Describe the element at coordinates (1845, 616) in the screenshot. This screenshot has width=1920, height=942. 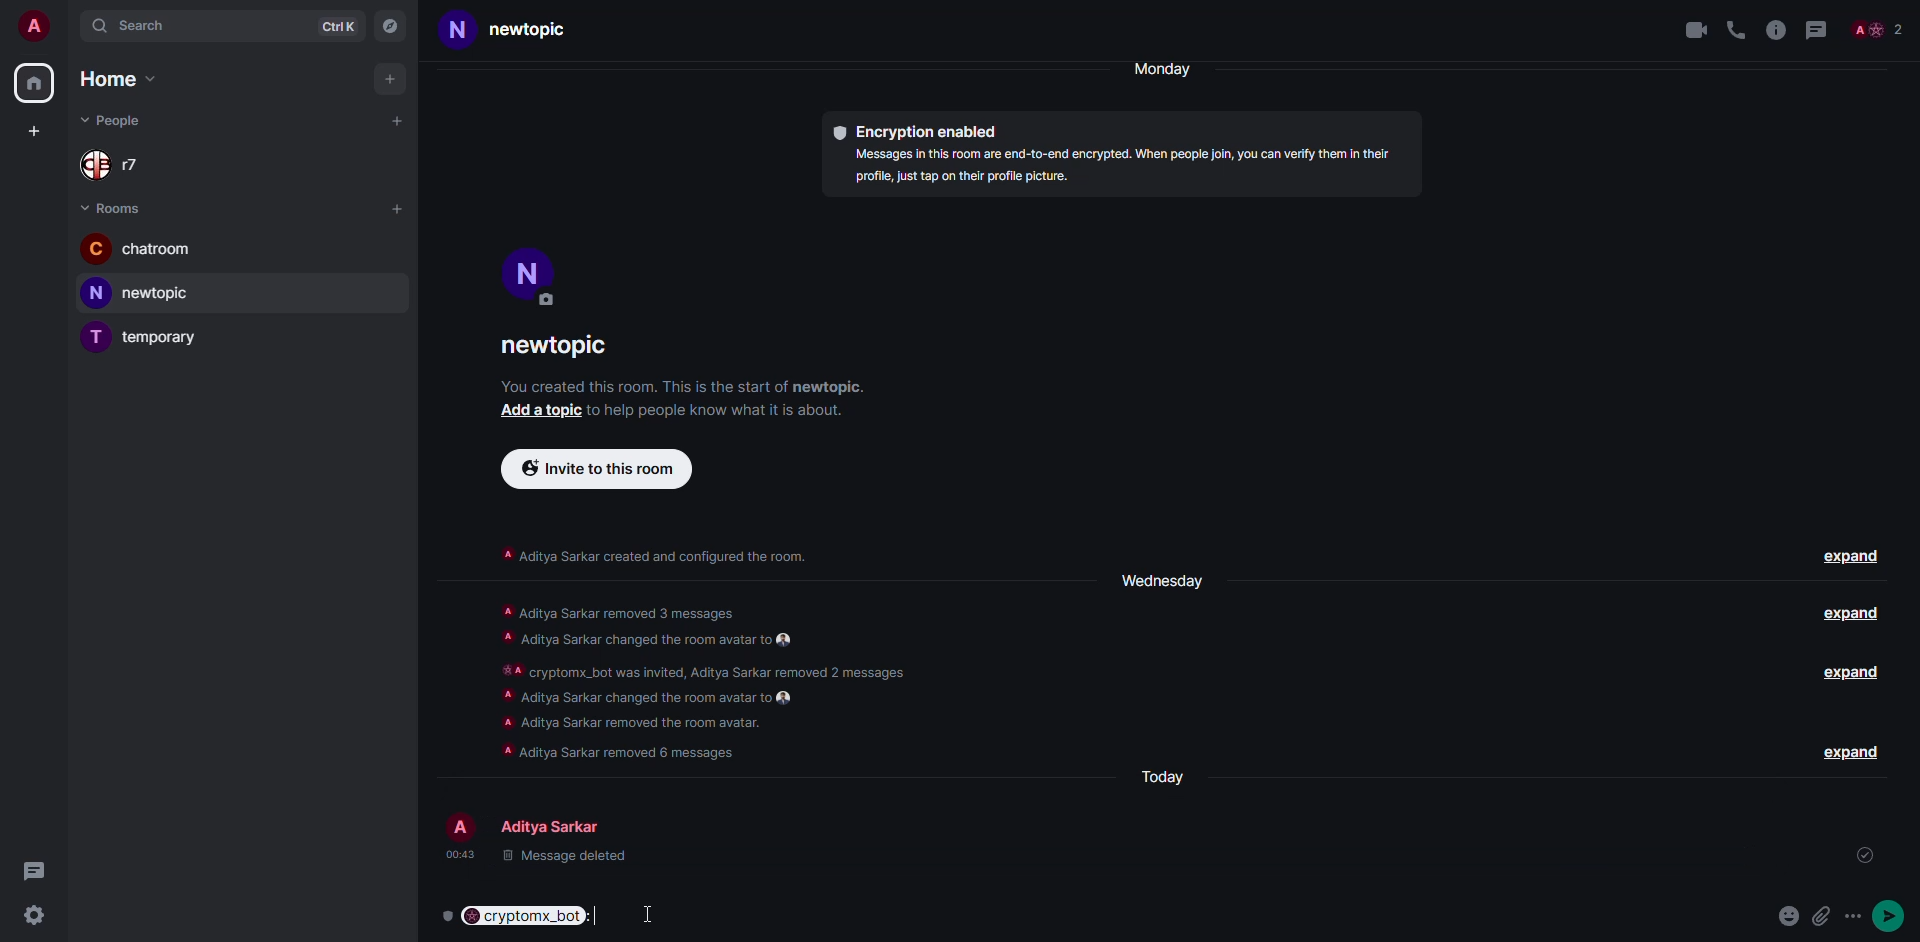
I see `expand` at that location.